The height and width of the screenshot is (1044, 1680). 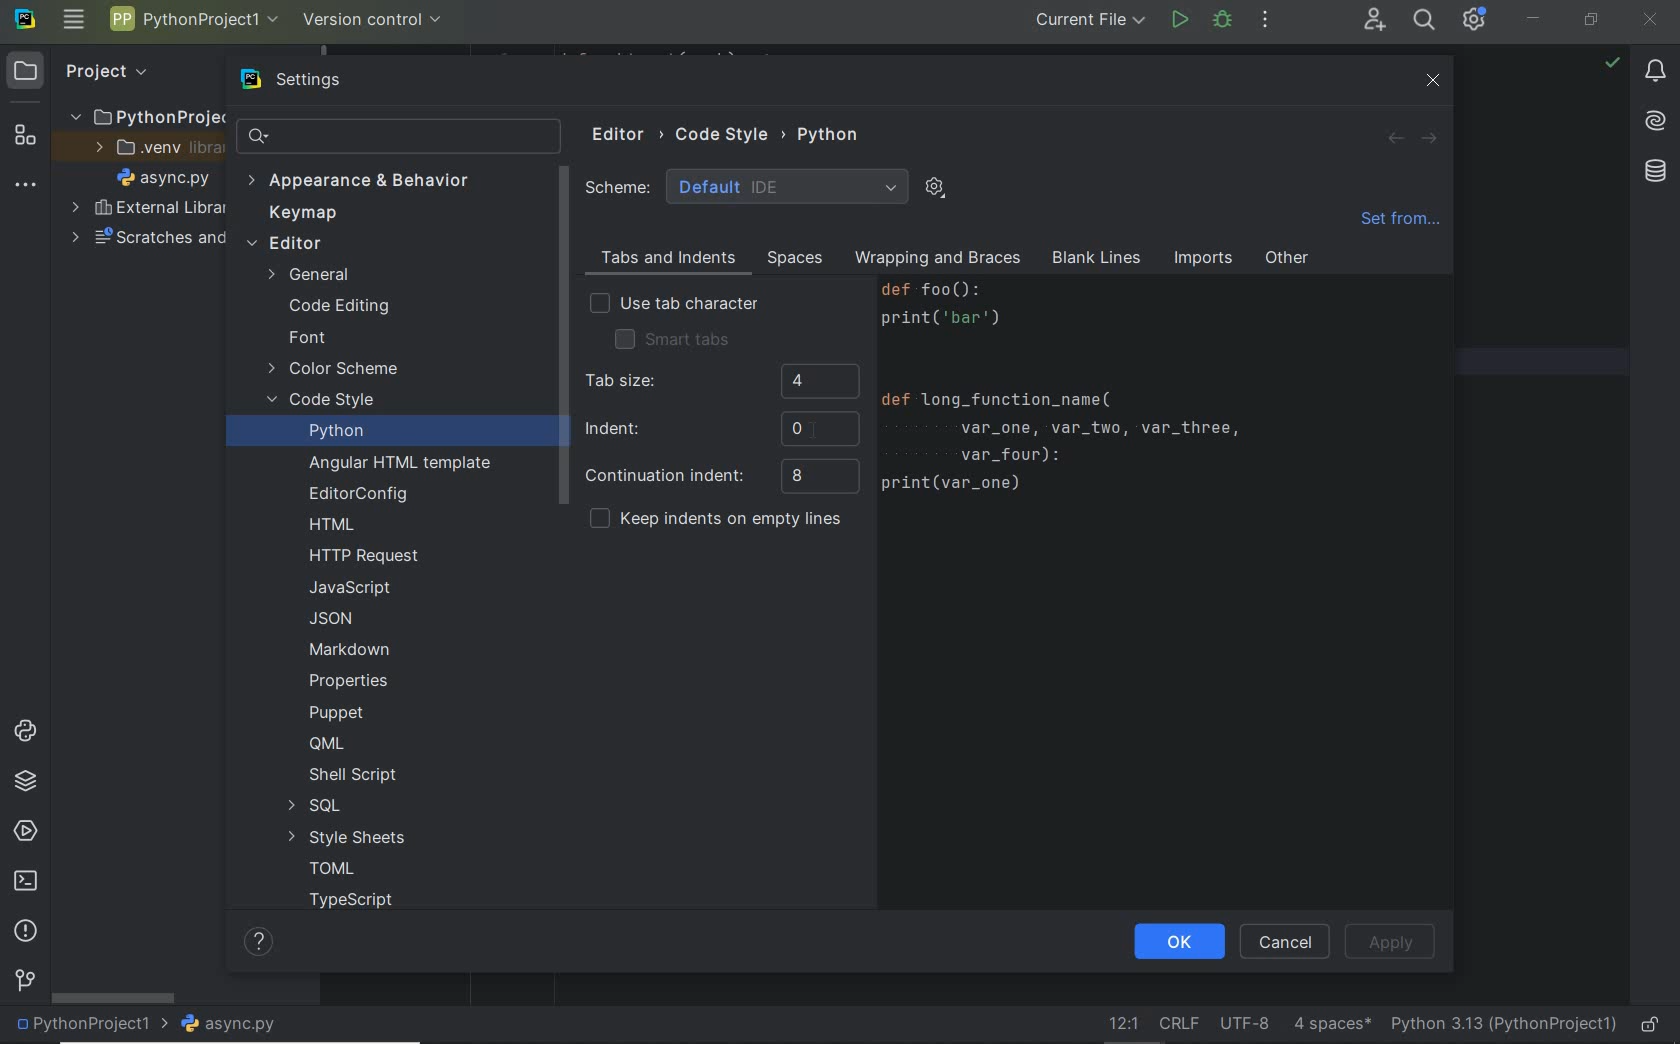 I want to click on ok, so click(x=1178, y=944).